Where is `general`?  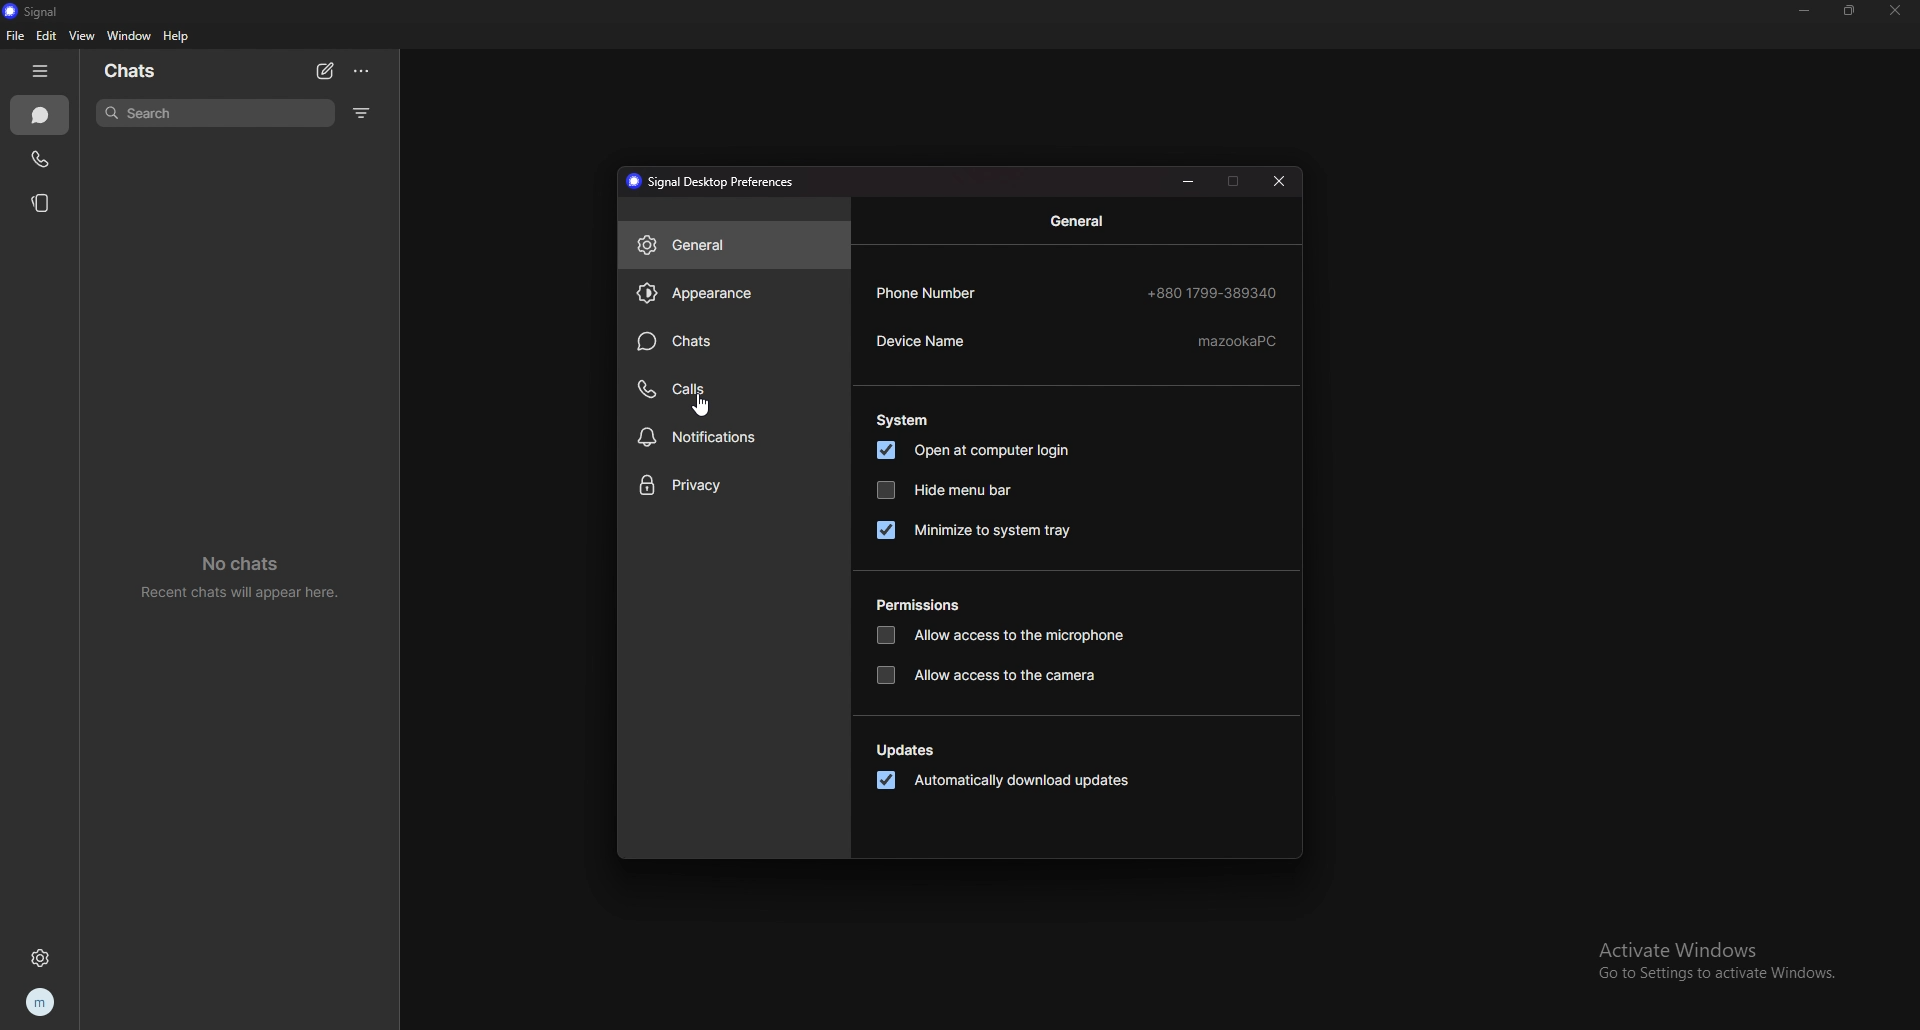
general is located at coordinates (1073, 221).